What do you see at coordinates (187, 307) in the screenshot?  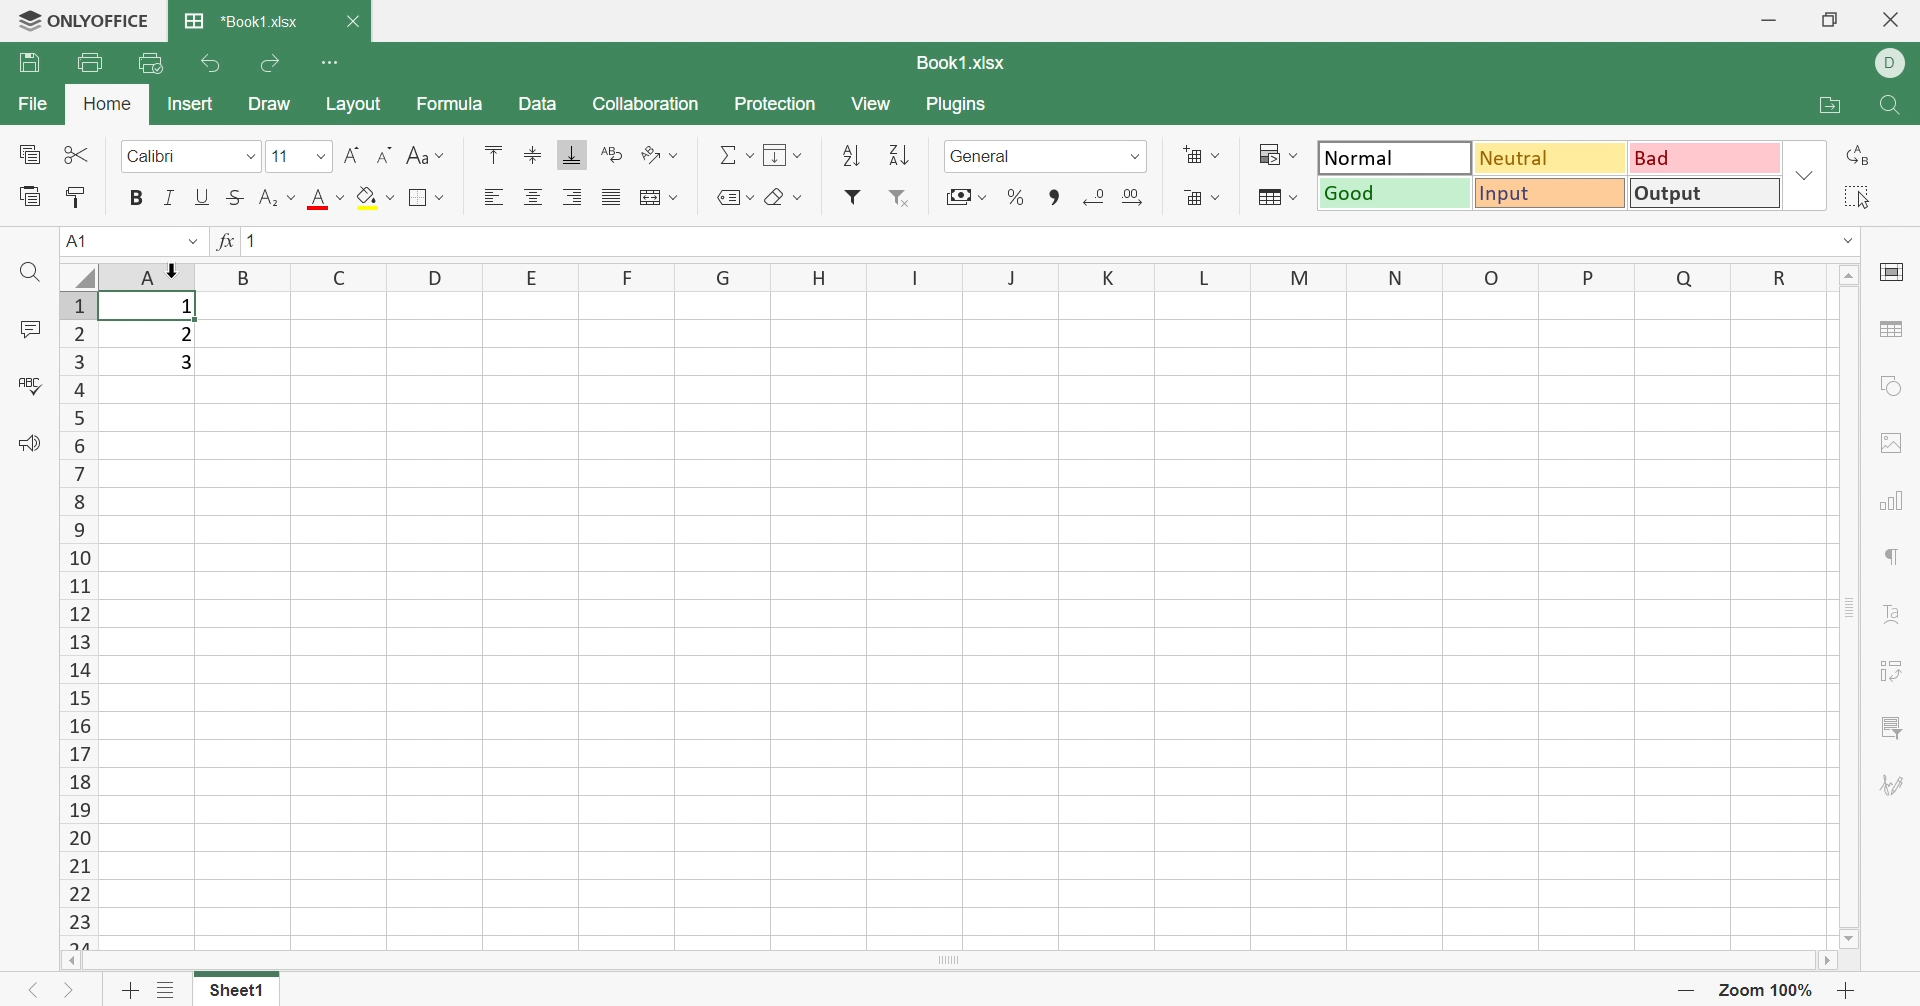 I see `1` at bounding box center [187, 307].